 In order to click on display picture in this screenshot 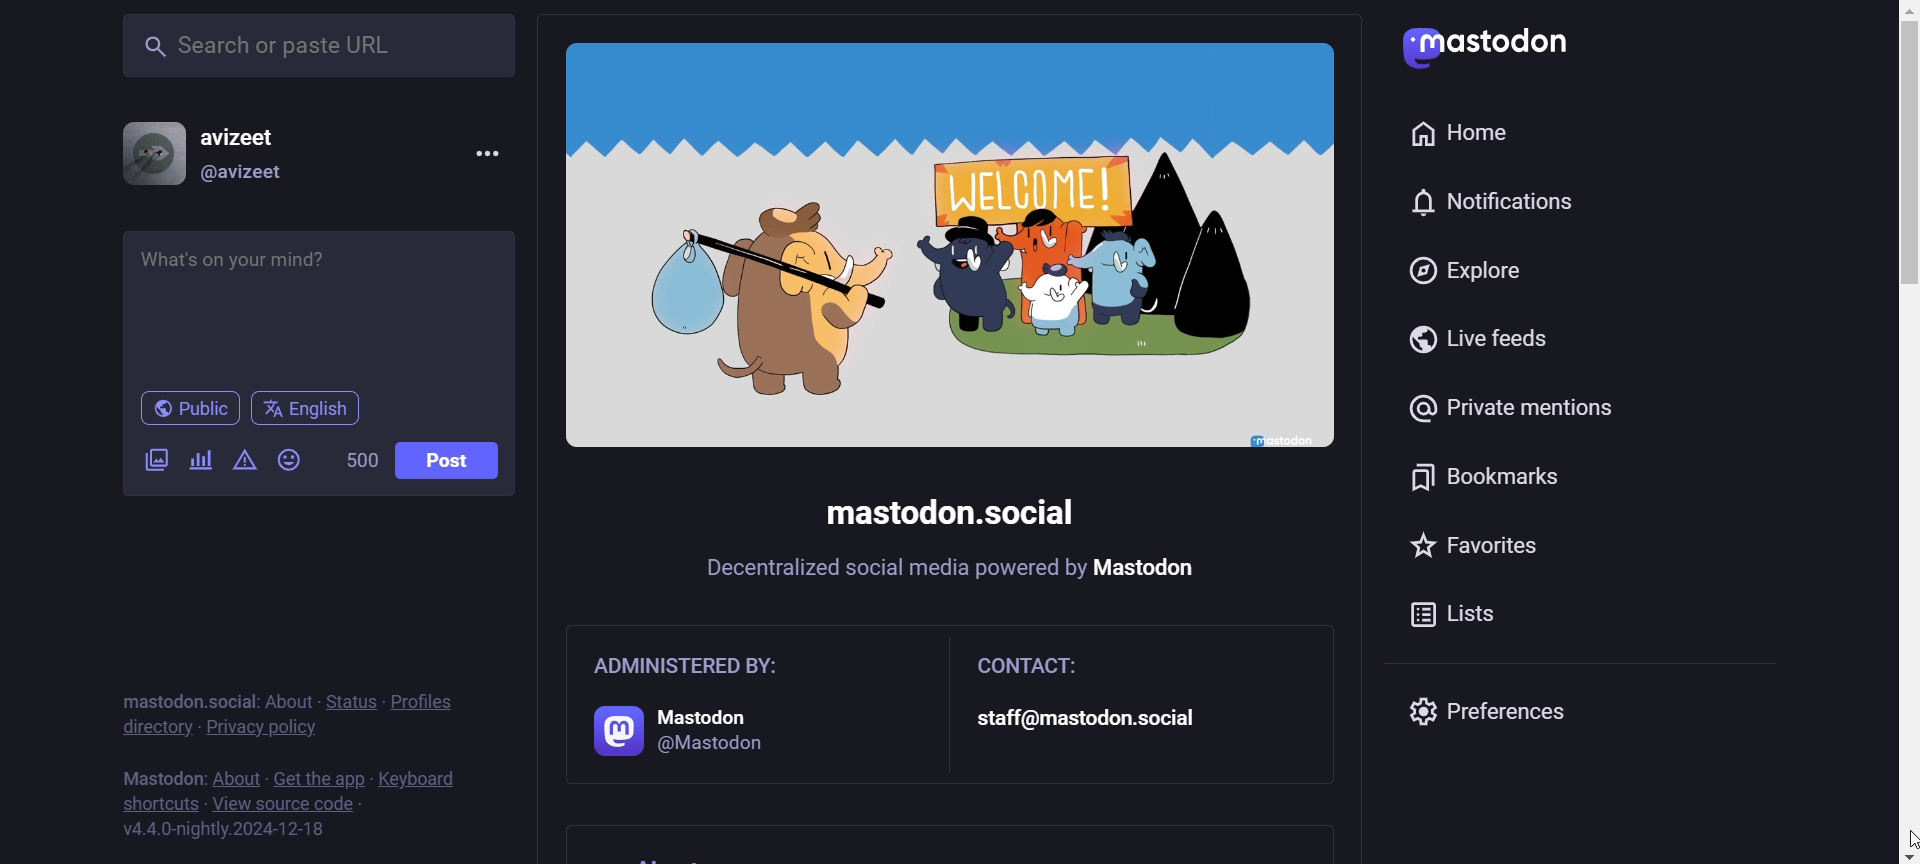, I will do `click(144, 151)`.